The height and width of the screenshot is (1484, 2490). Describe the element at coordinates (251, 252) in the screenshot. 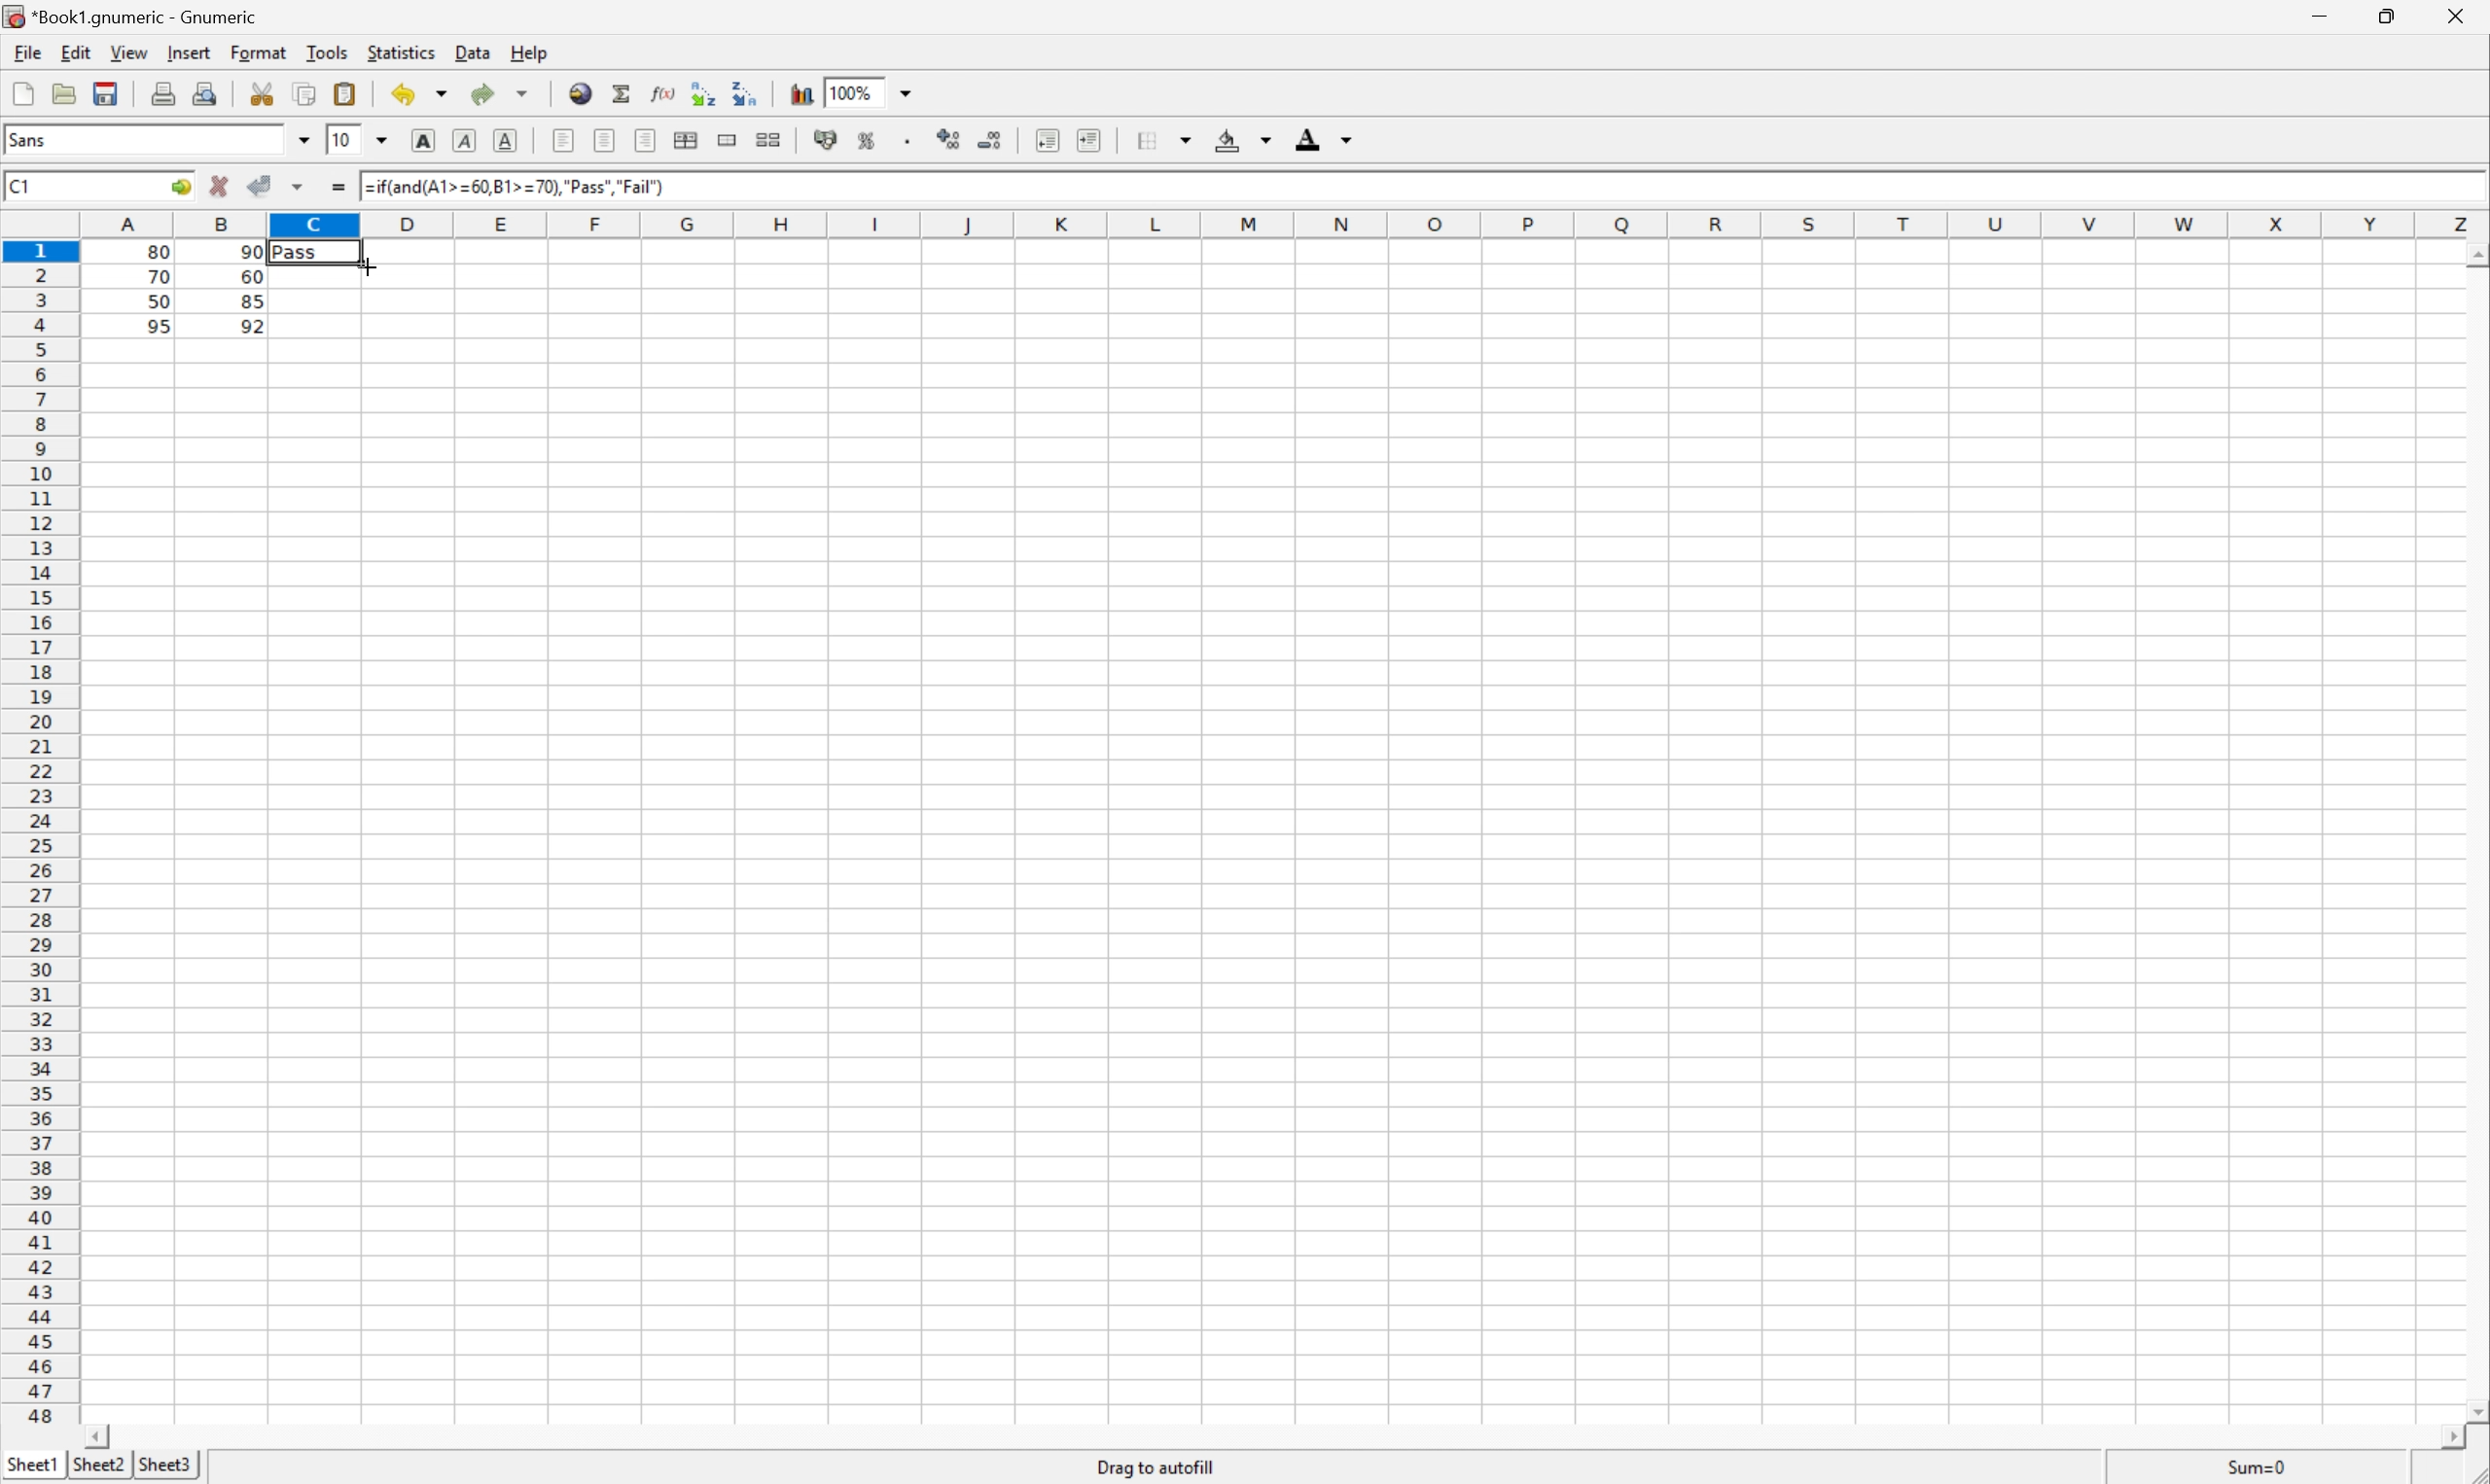

I see `90` at that location.